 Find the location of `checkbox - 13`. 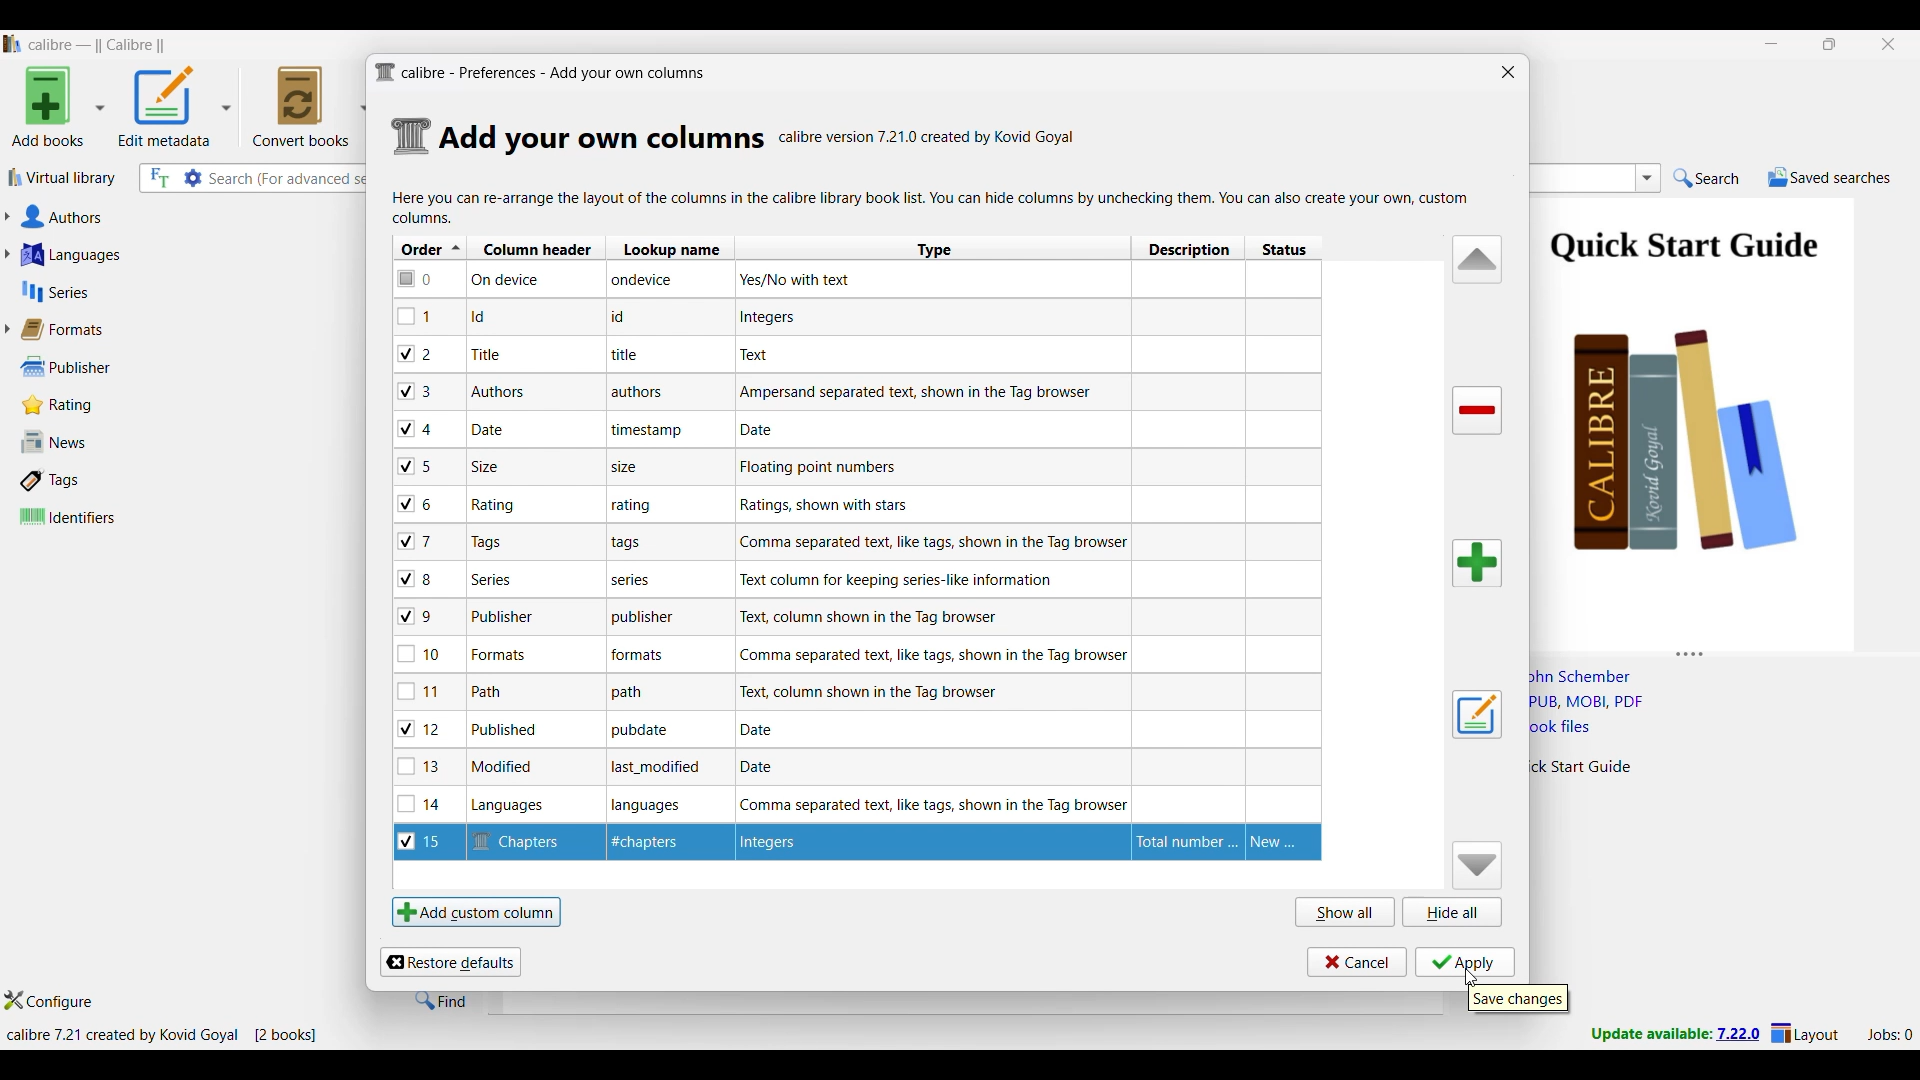

checkbox - 13 is located at coordinates (420, 766).